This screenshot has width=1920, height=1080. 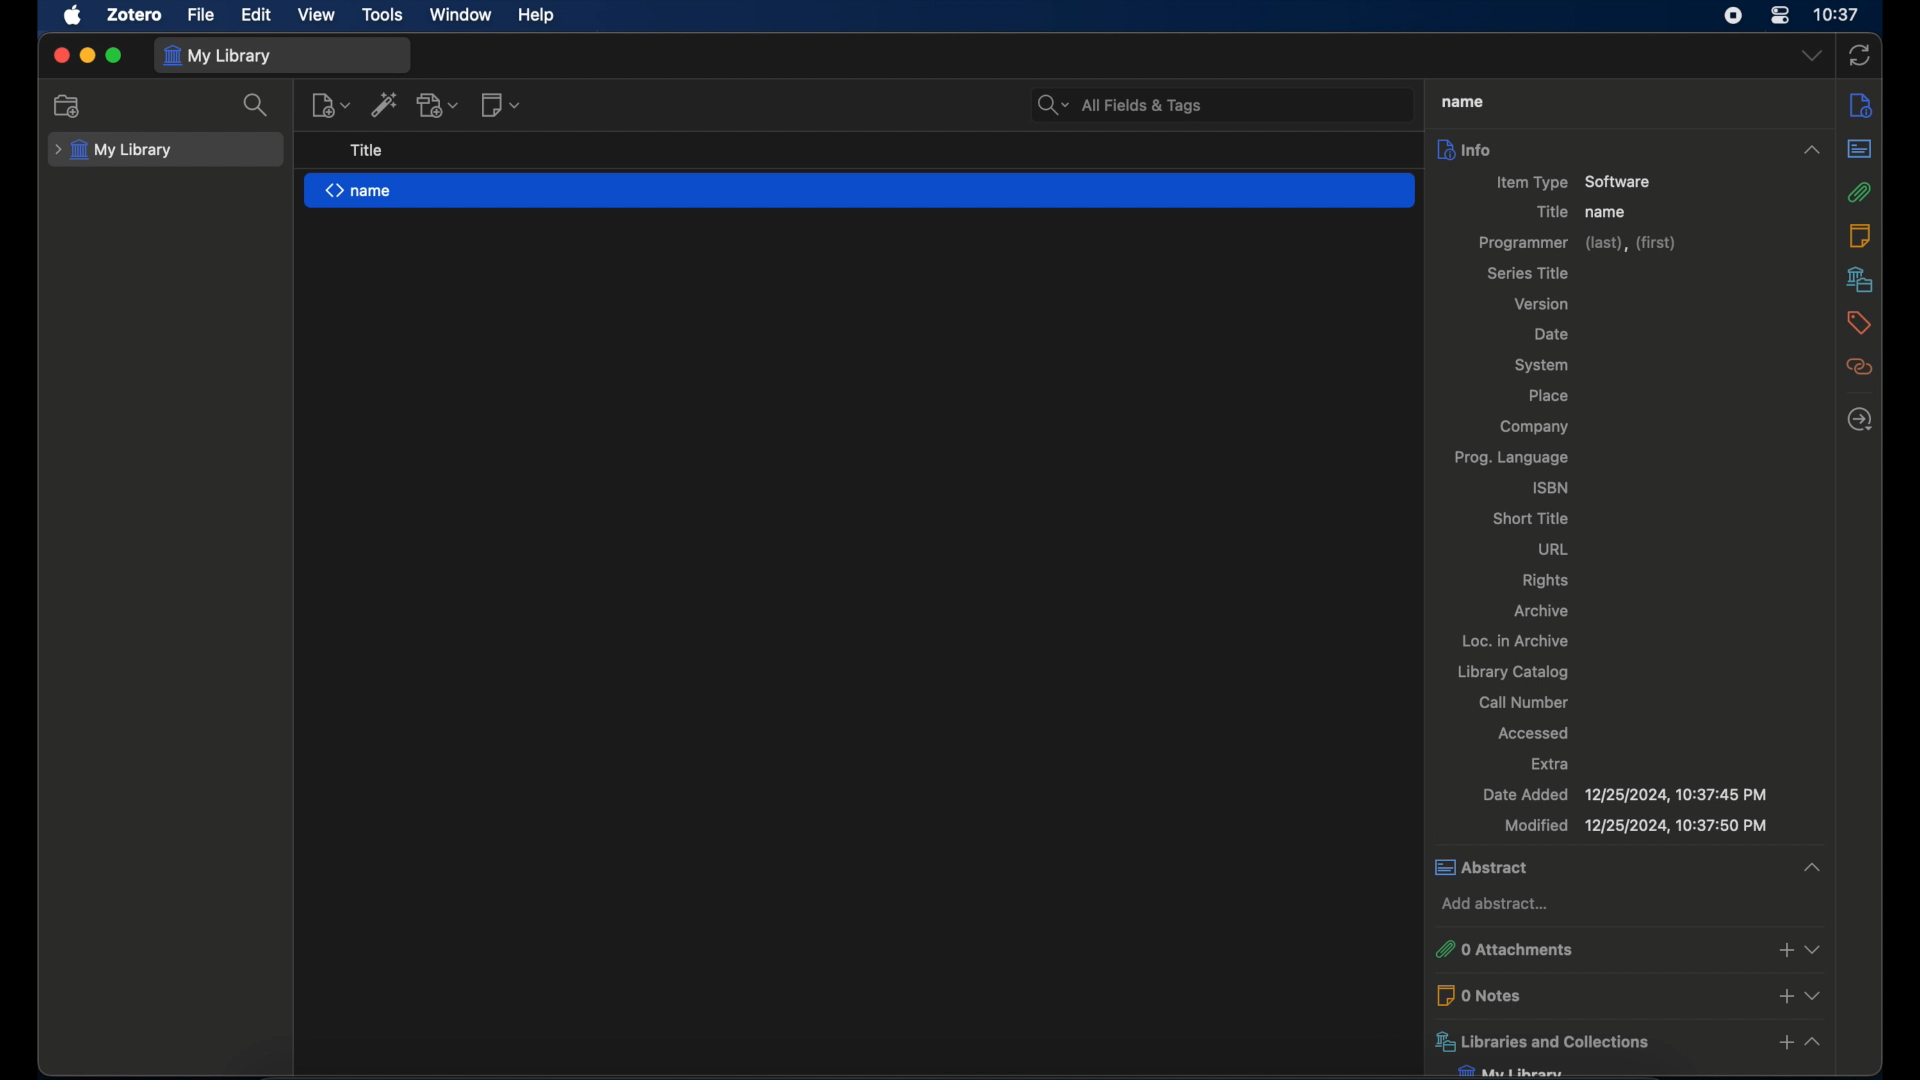 What do you see at coordinates (1554, 549) in the screenshot?
I see `url` at bounding box center [1554, 549].